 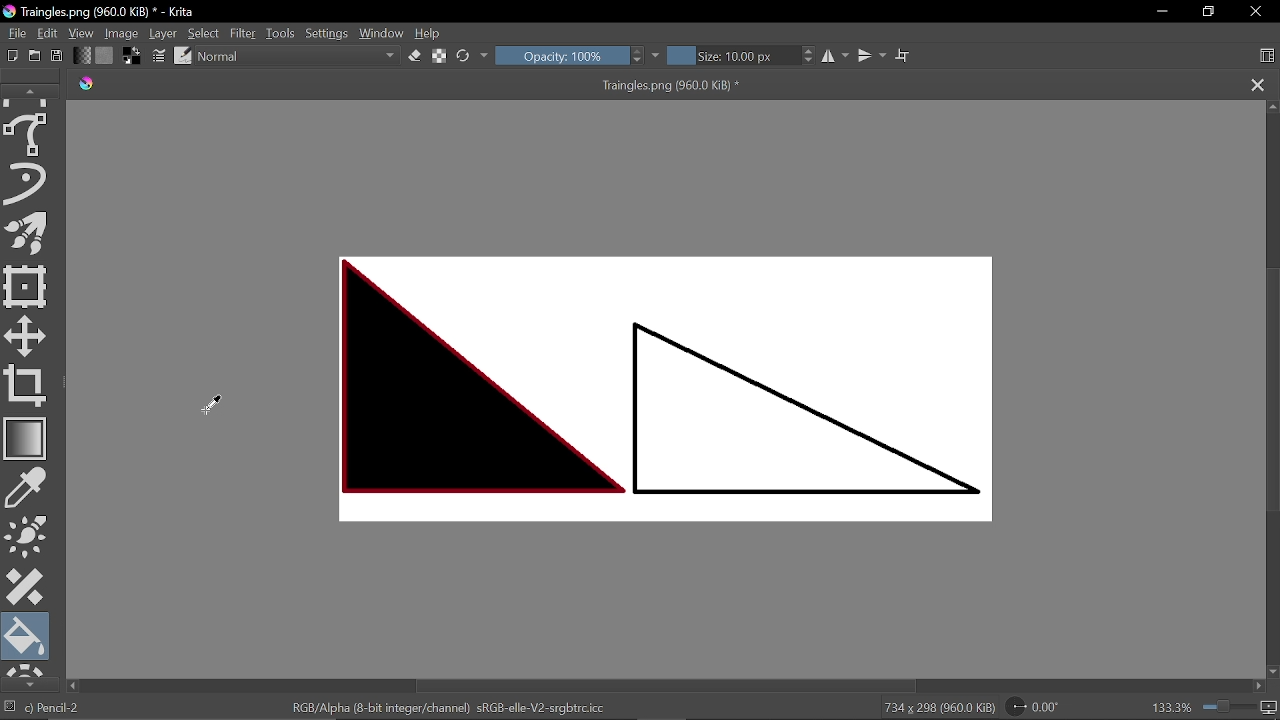 What do you see at coordinates (382, 35) in the screenshot?
I see `Window` at bounding box center [382, 35].